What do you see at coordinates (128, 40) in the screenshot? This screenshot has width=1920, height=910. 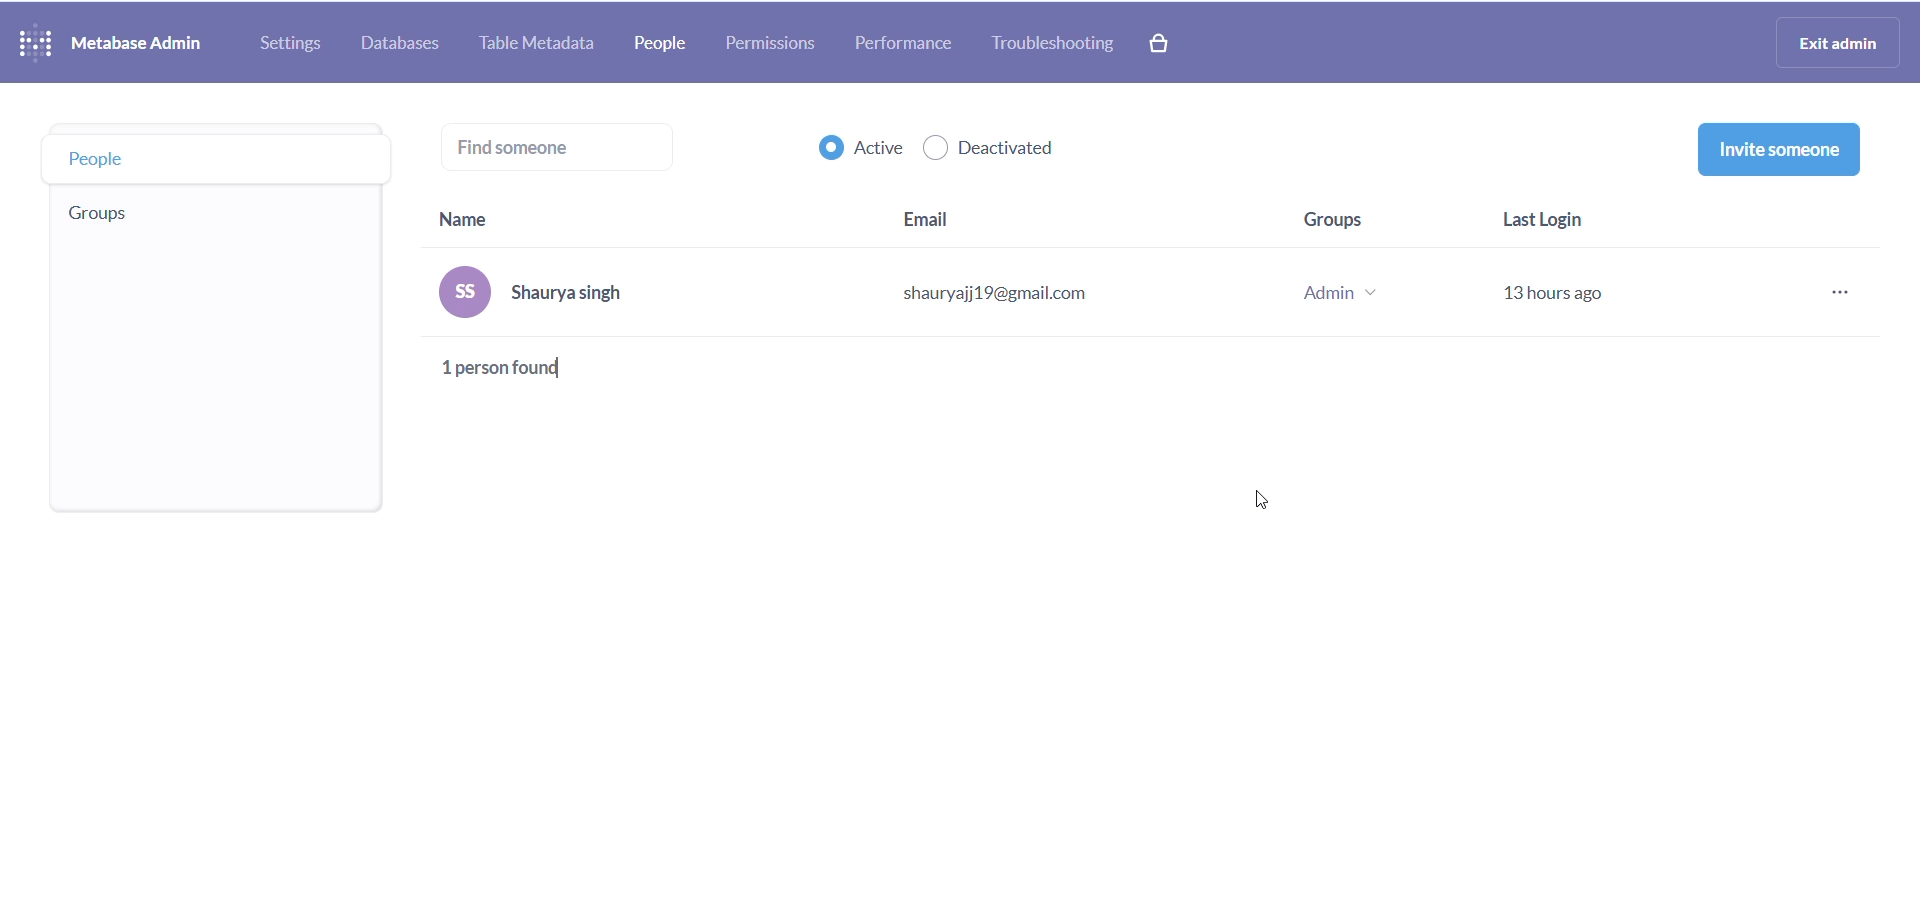 I see `NAME AND LOGO` at bounding box center [128, 40].